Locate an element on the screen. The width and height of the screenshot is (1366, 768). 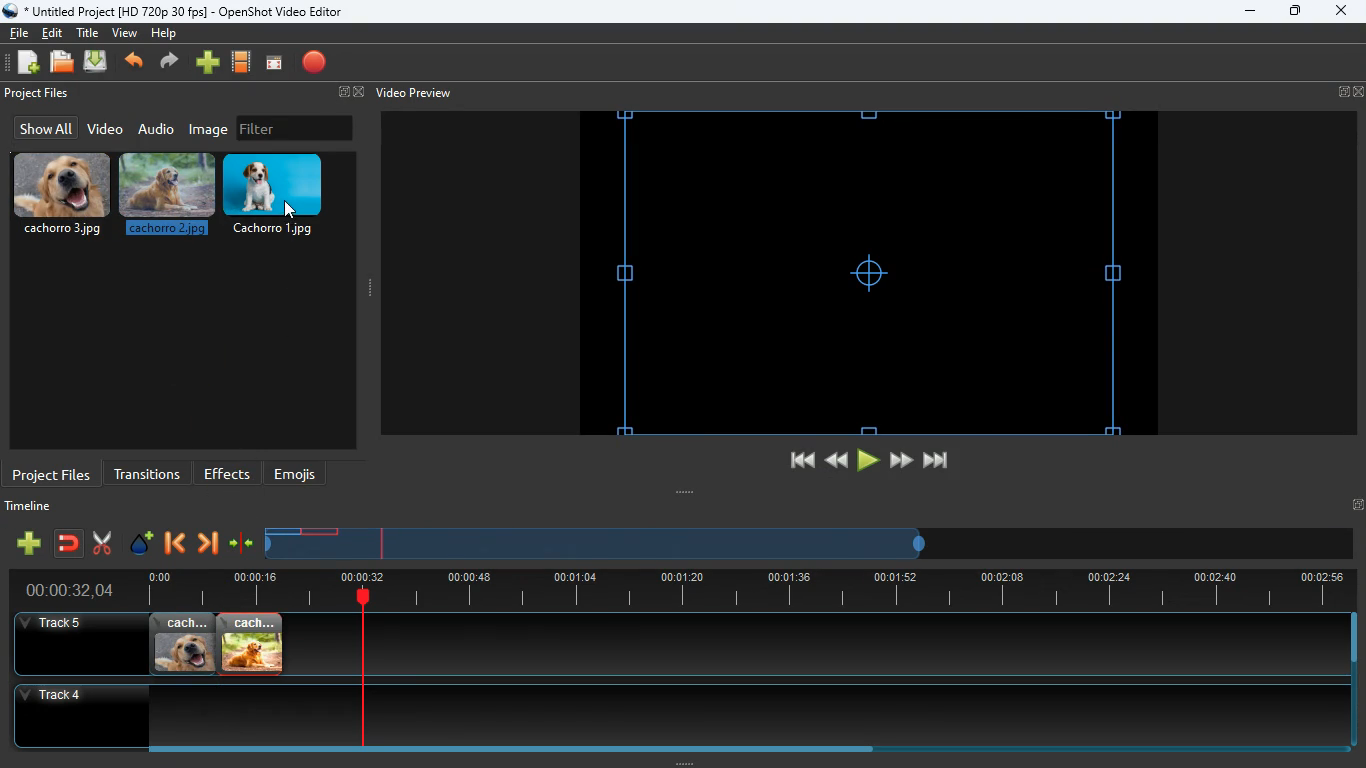
join is located at coordinates (70, 545).